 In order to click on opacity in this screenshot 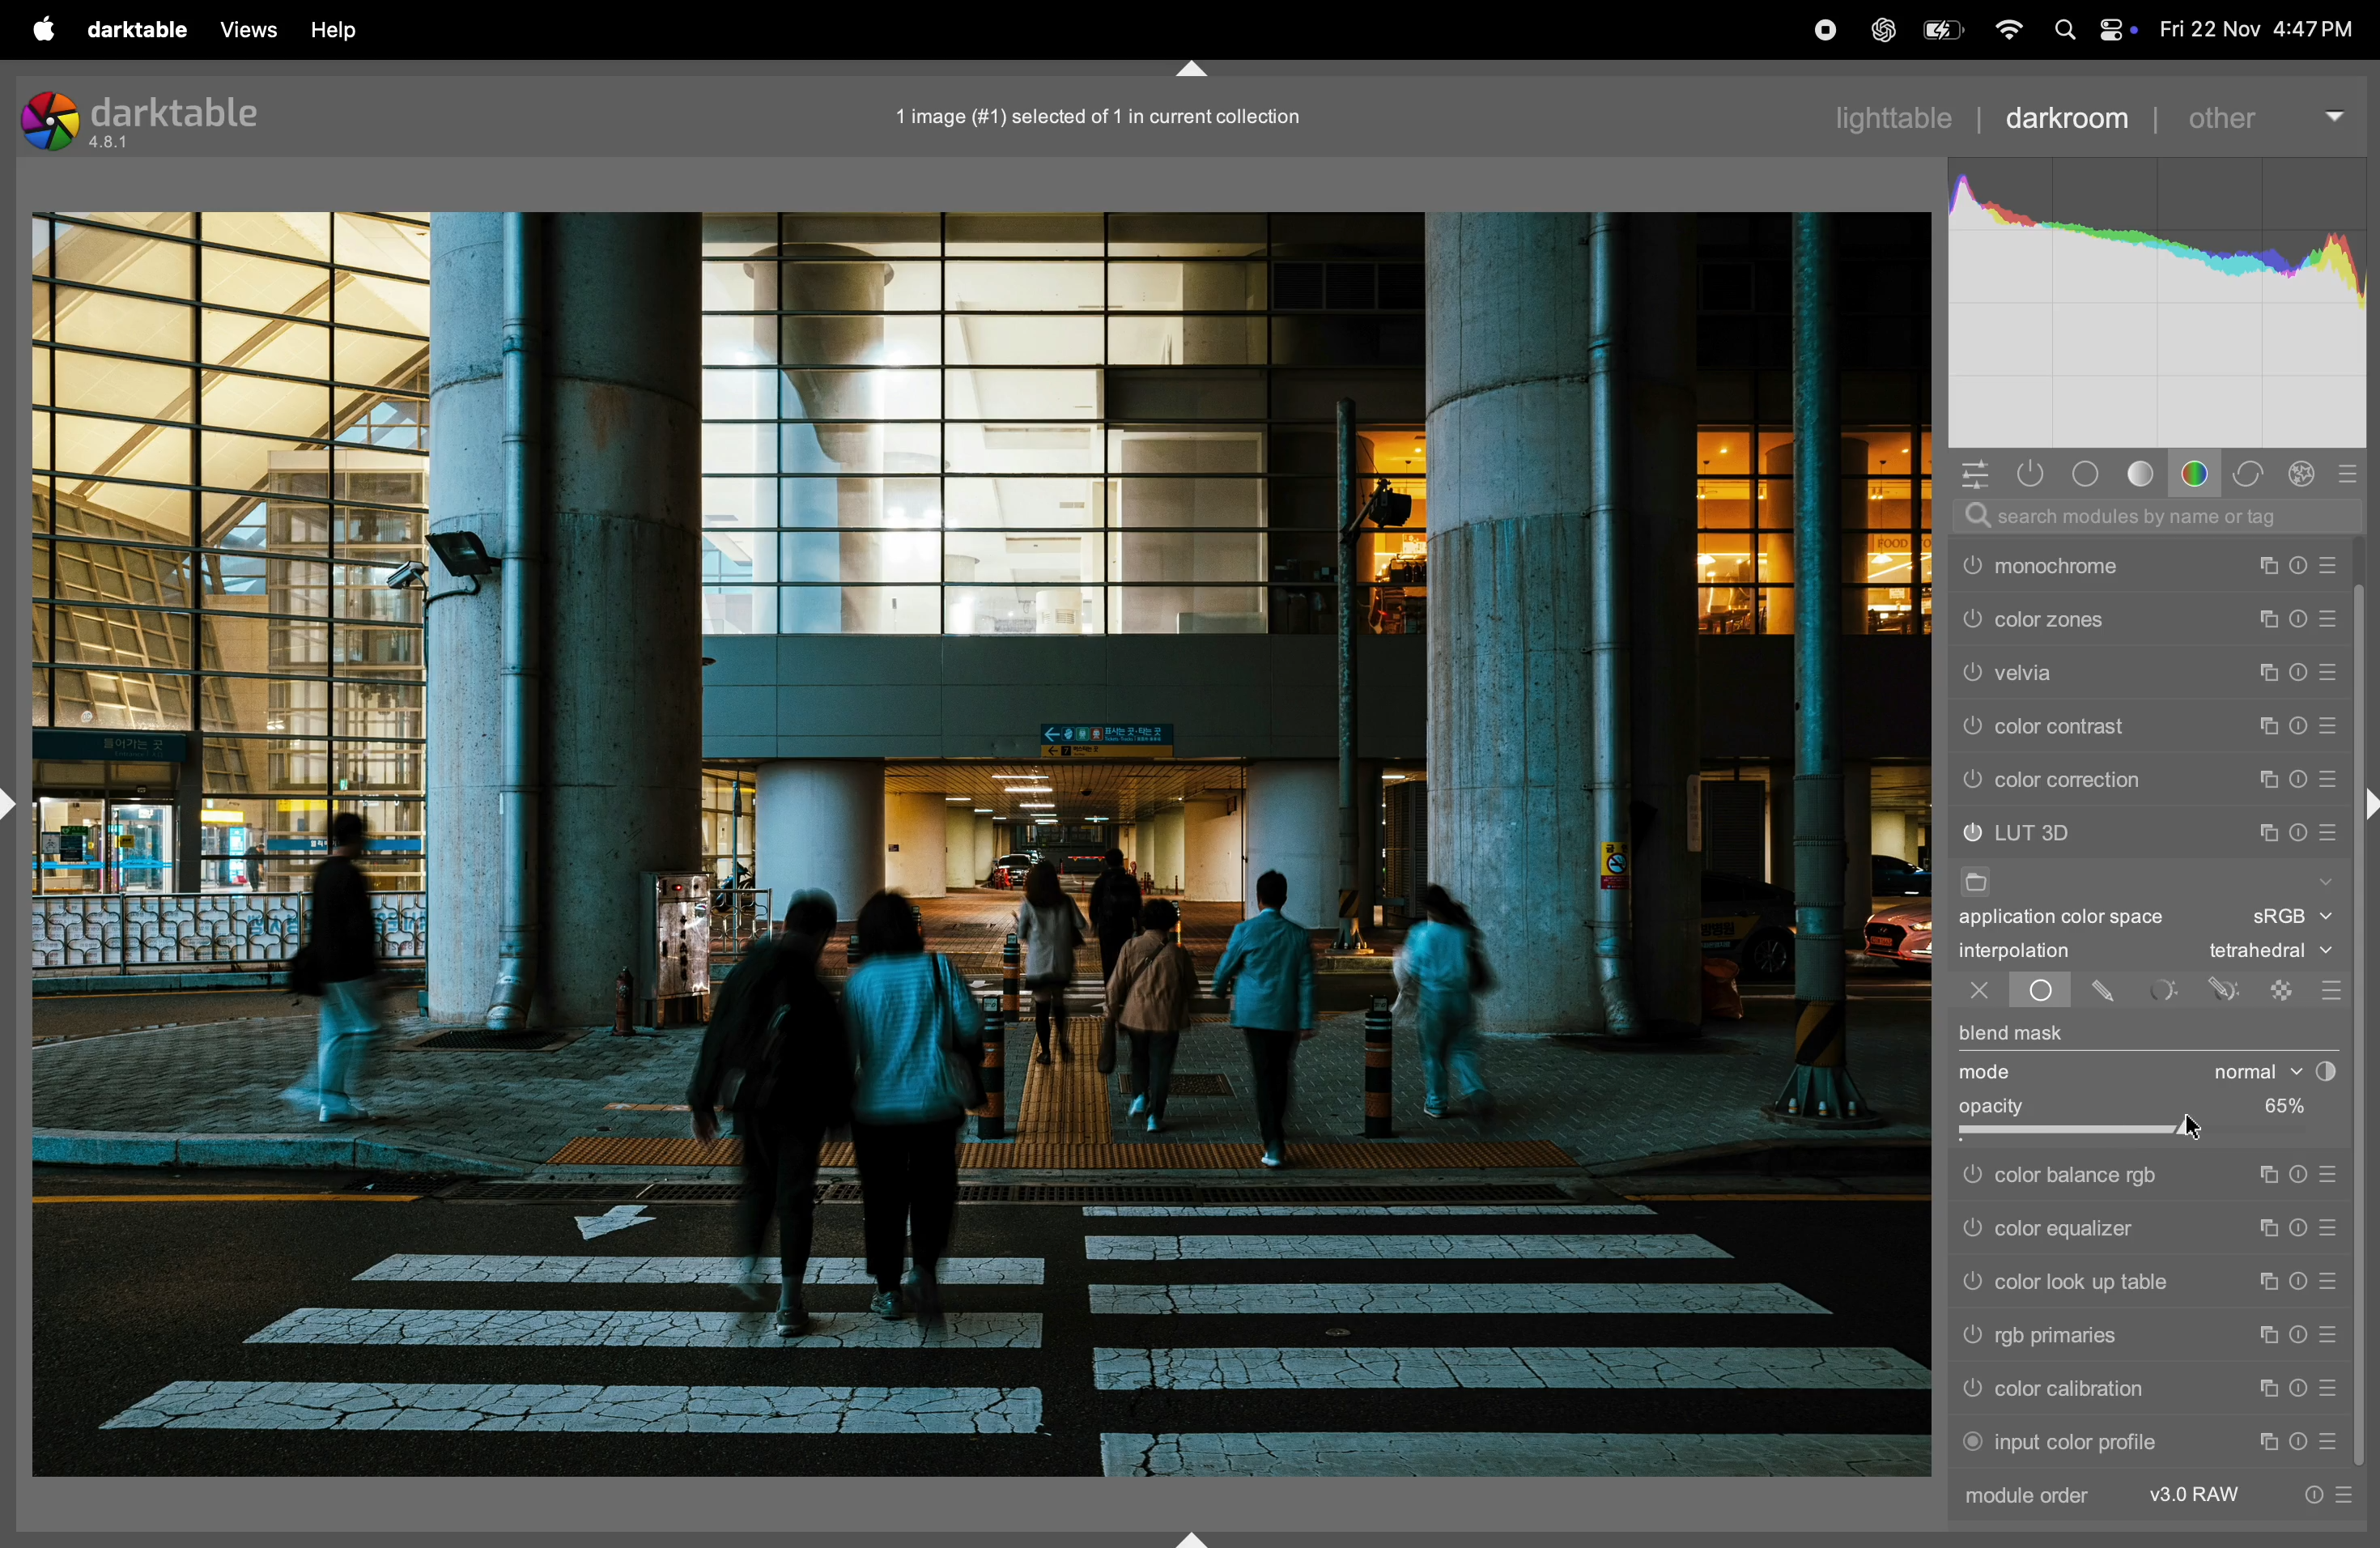, I will do `click(1998, 1106)`.